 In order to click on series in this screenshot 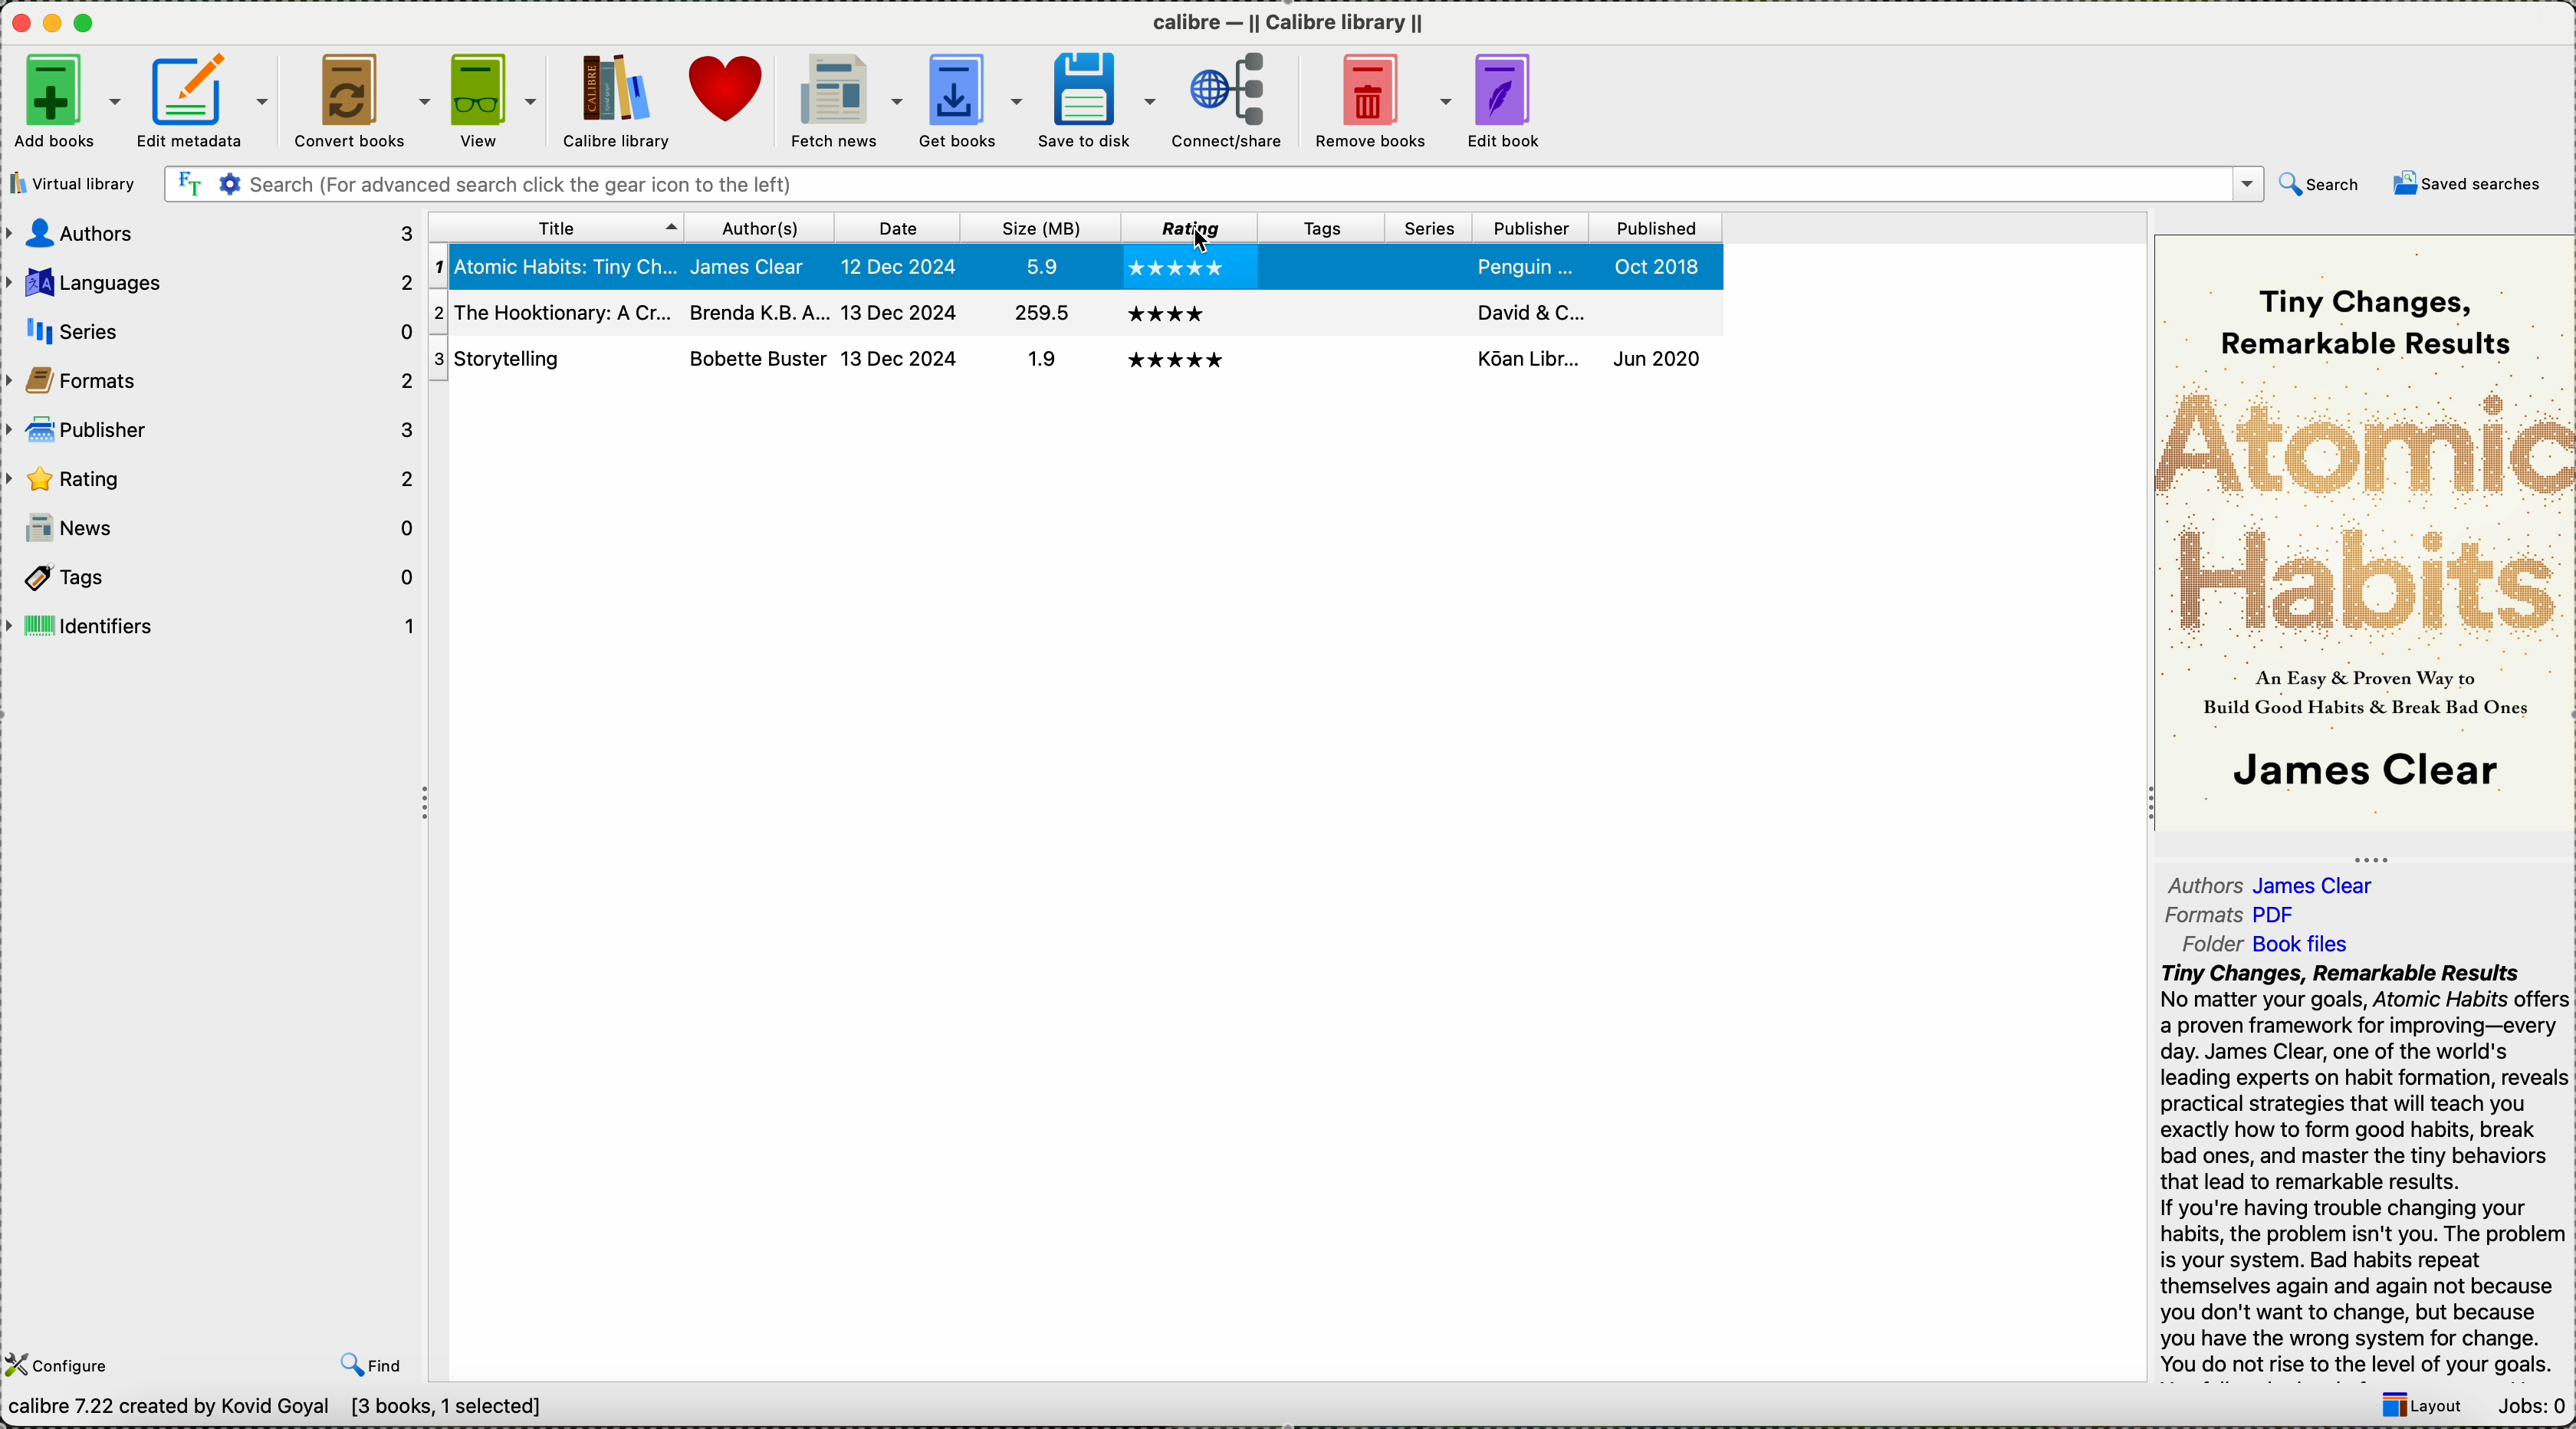, I will do `click(1432, 266)`.